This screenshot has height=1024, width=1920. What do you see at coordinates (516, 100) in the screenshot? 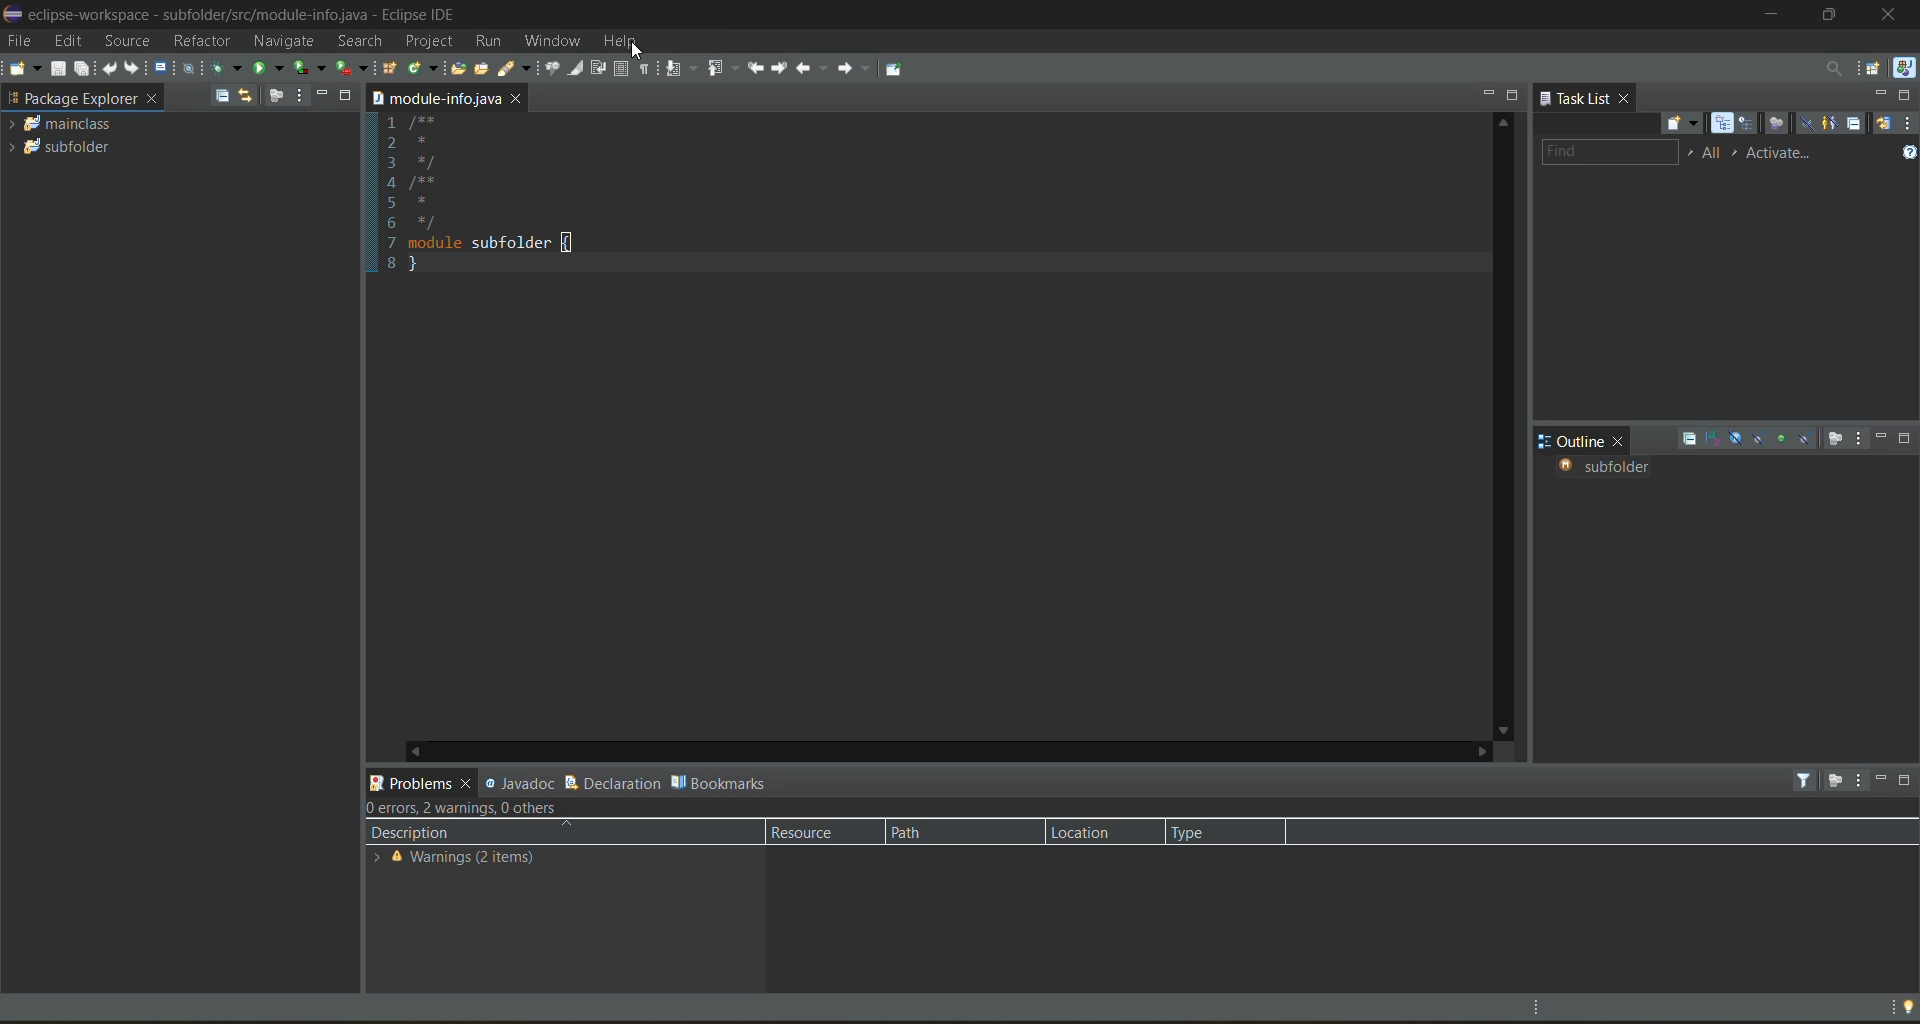
I see `close` at bounding box center [516, 100].